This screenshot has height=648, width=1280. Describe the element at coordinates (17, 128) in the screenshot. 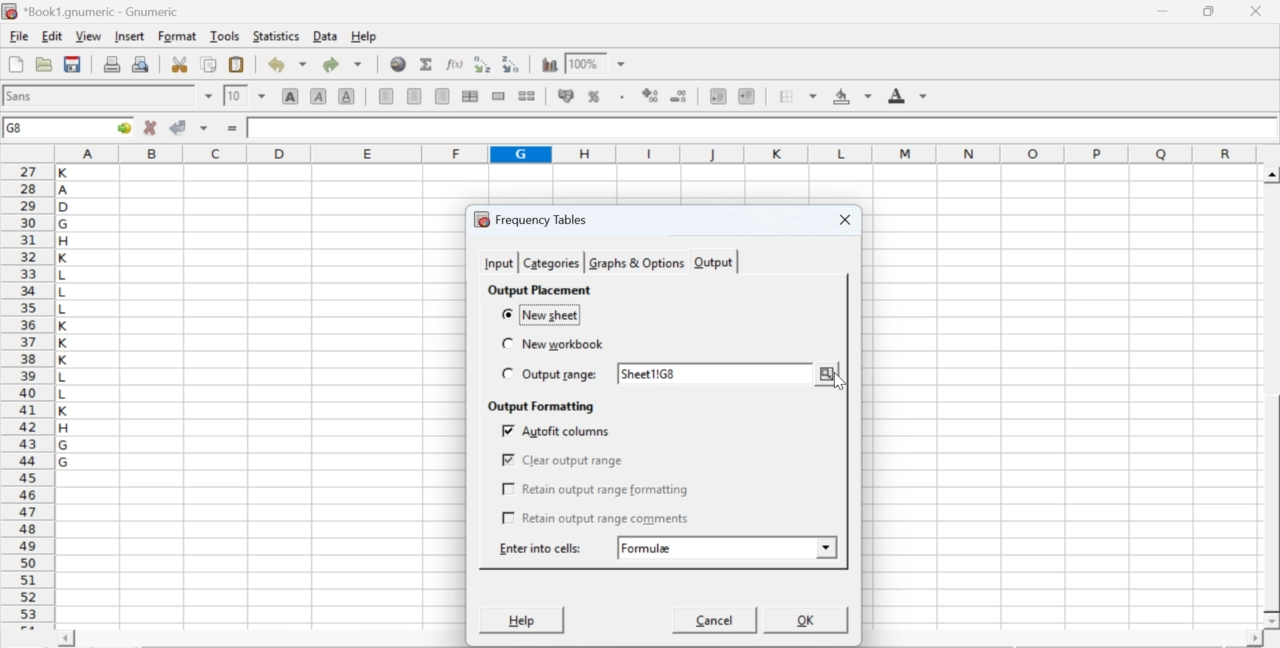

I see `G8` at that location.